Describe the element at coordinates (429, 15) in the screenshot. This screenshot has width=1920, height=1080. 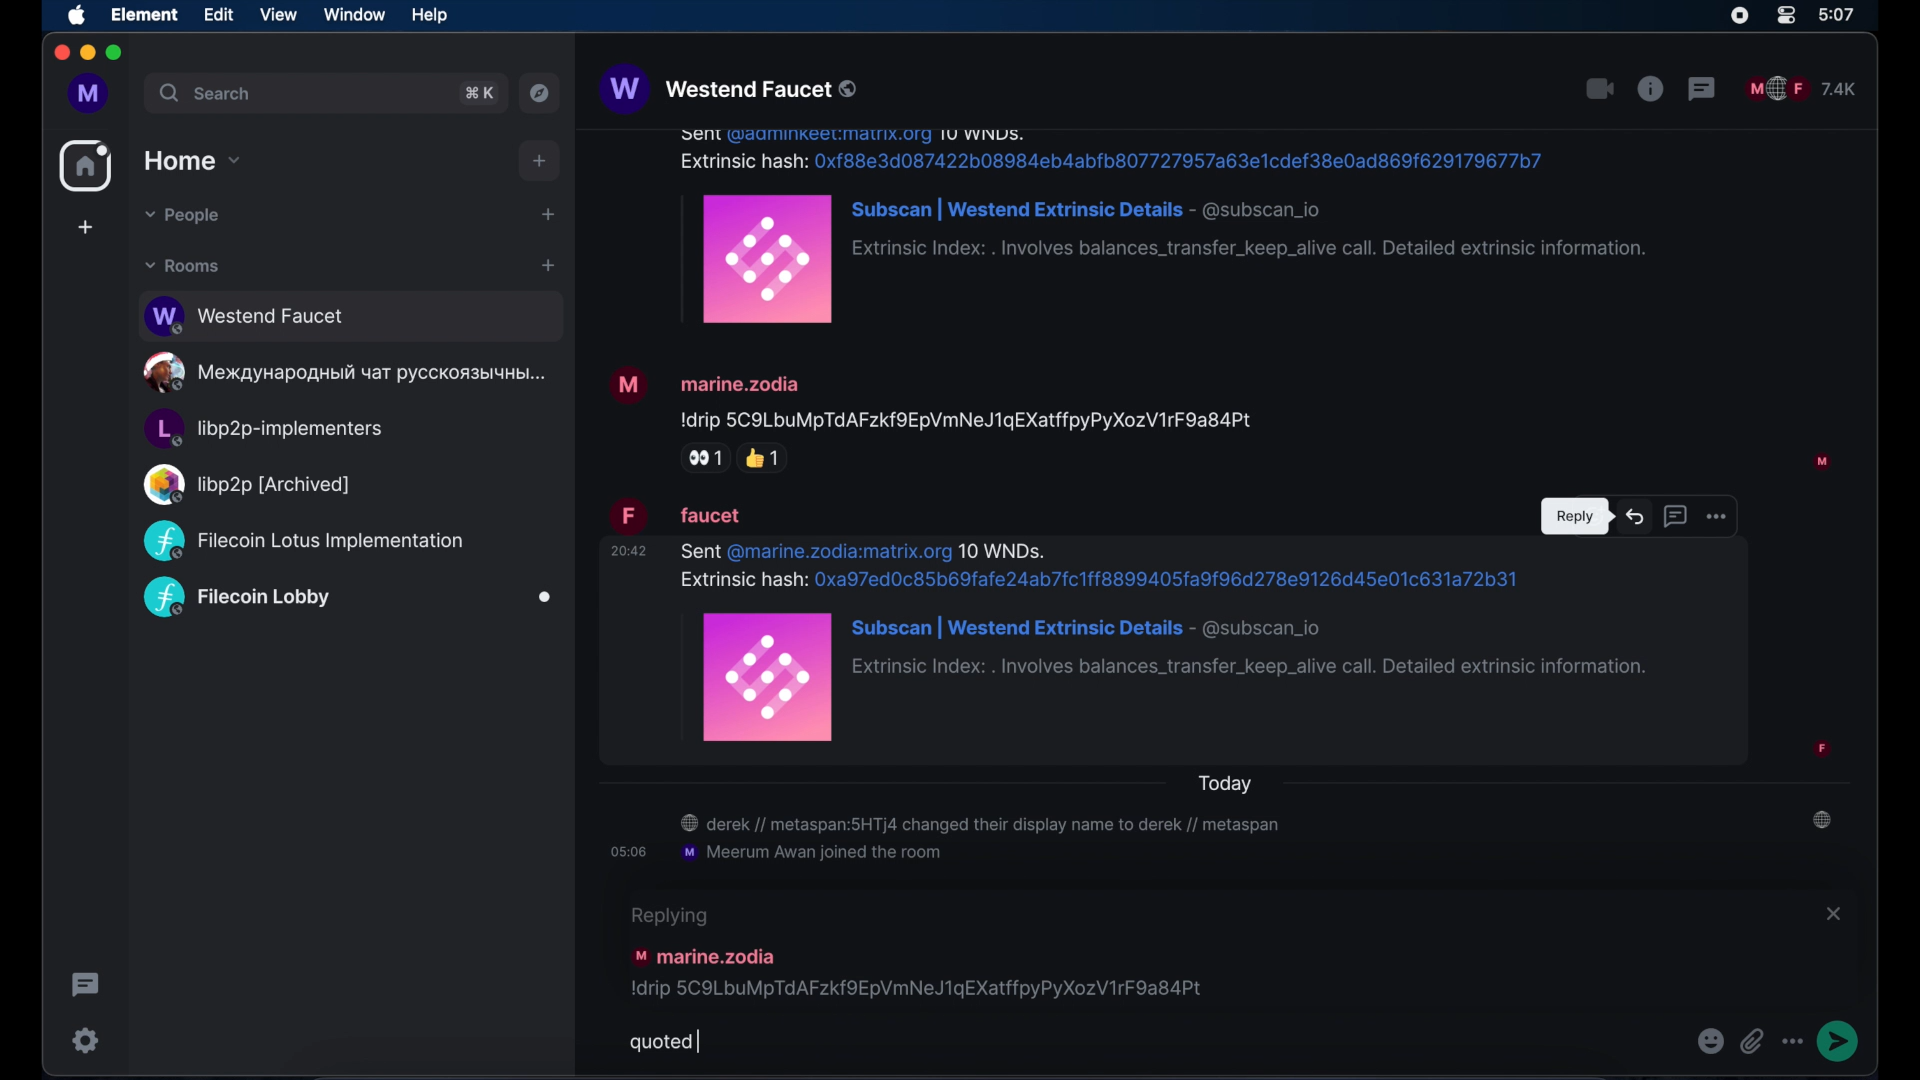
I see `help` at that location.